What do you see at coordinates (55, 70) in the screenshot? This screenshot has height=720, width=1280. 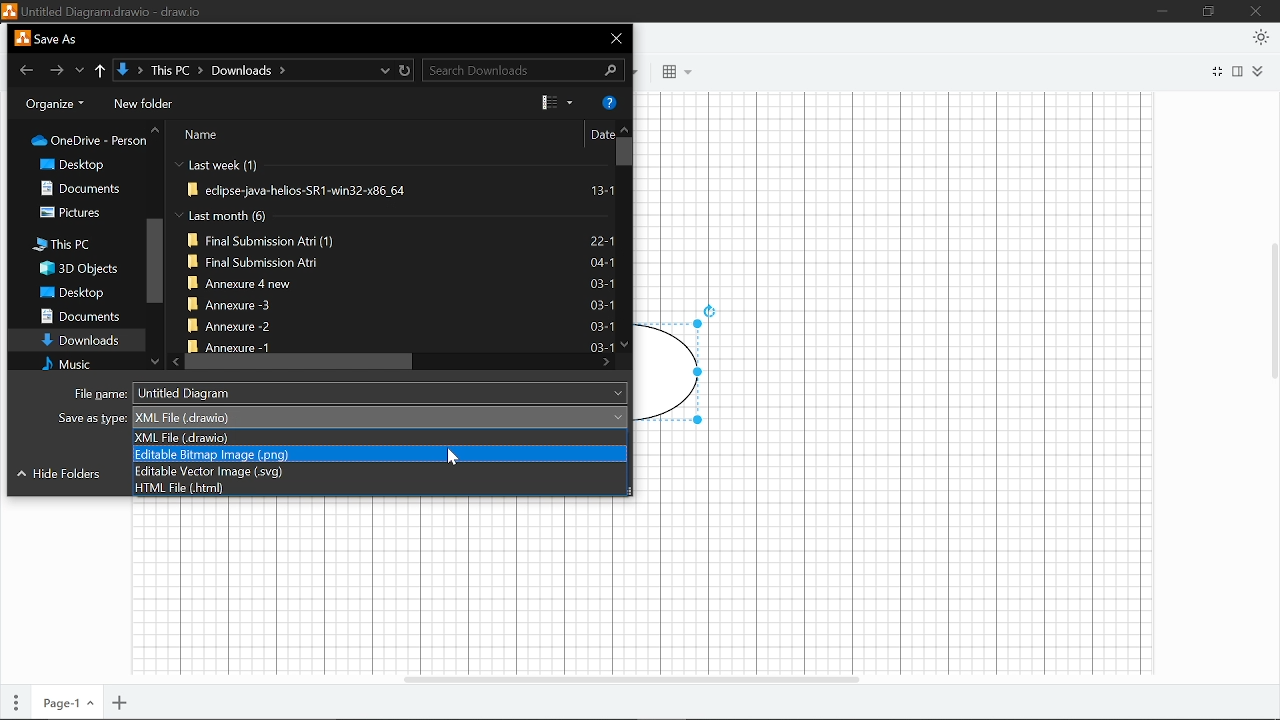 I see `Go to next location` at bounding box center [55, 70].